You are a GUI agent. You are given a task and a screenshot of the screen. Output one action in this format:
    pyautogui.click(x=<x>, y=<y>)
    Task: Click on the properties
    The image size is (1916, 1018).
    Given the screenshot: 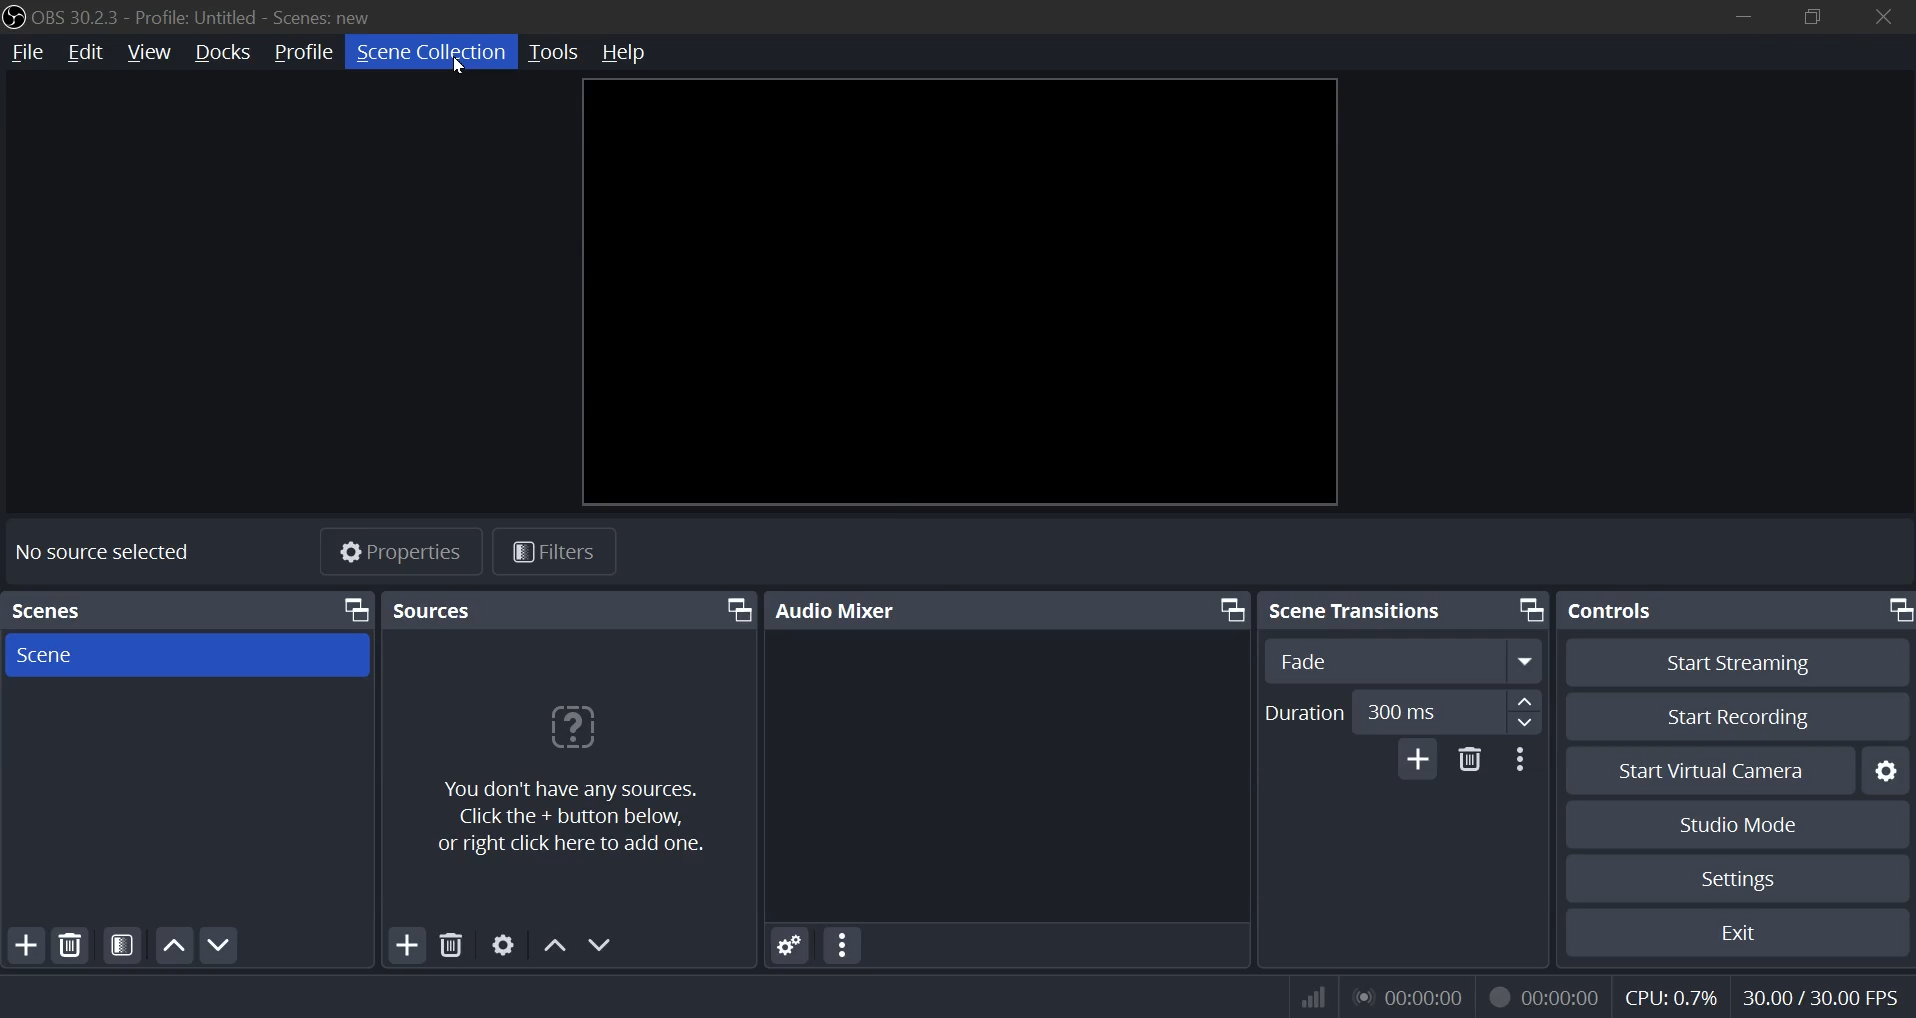 What is the action you would take?
    pyautogui.click(x=392, y=551)
    